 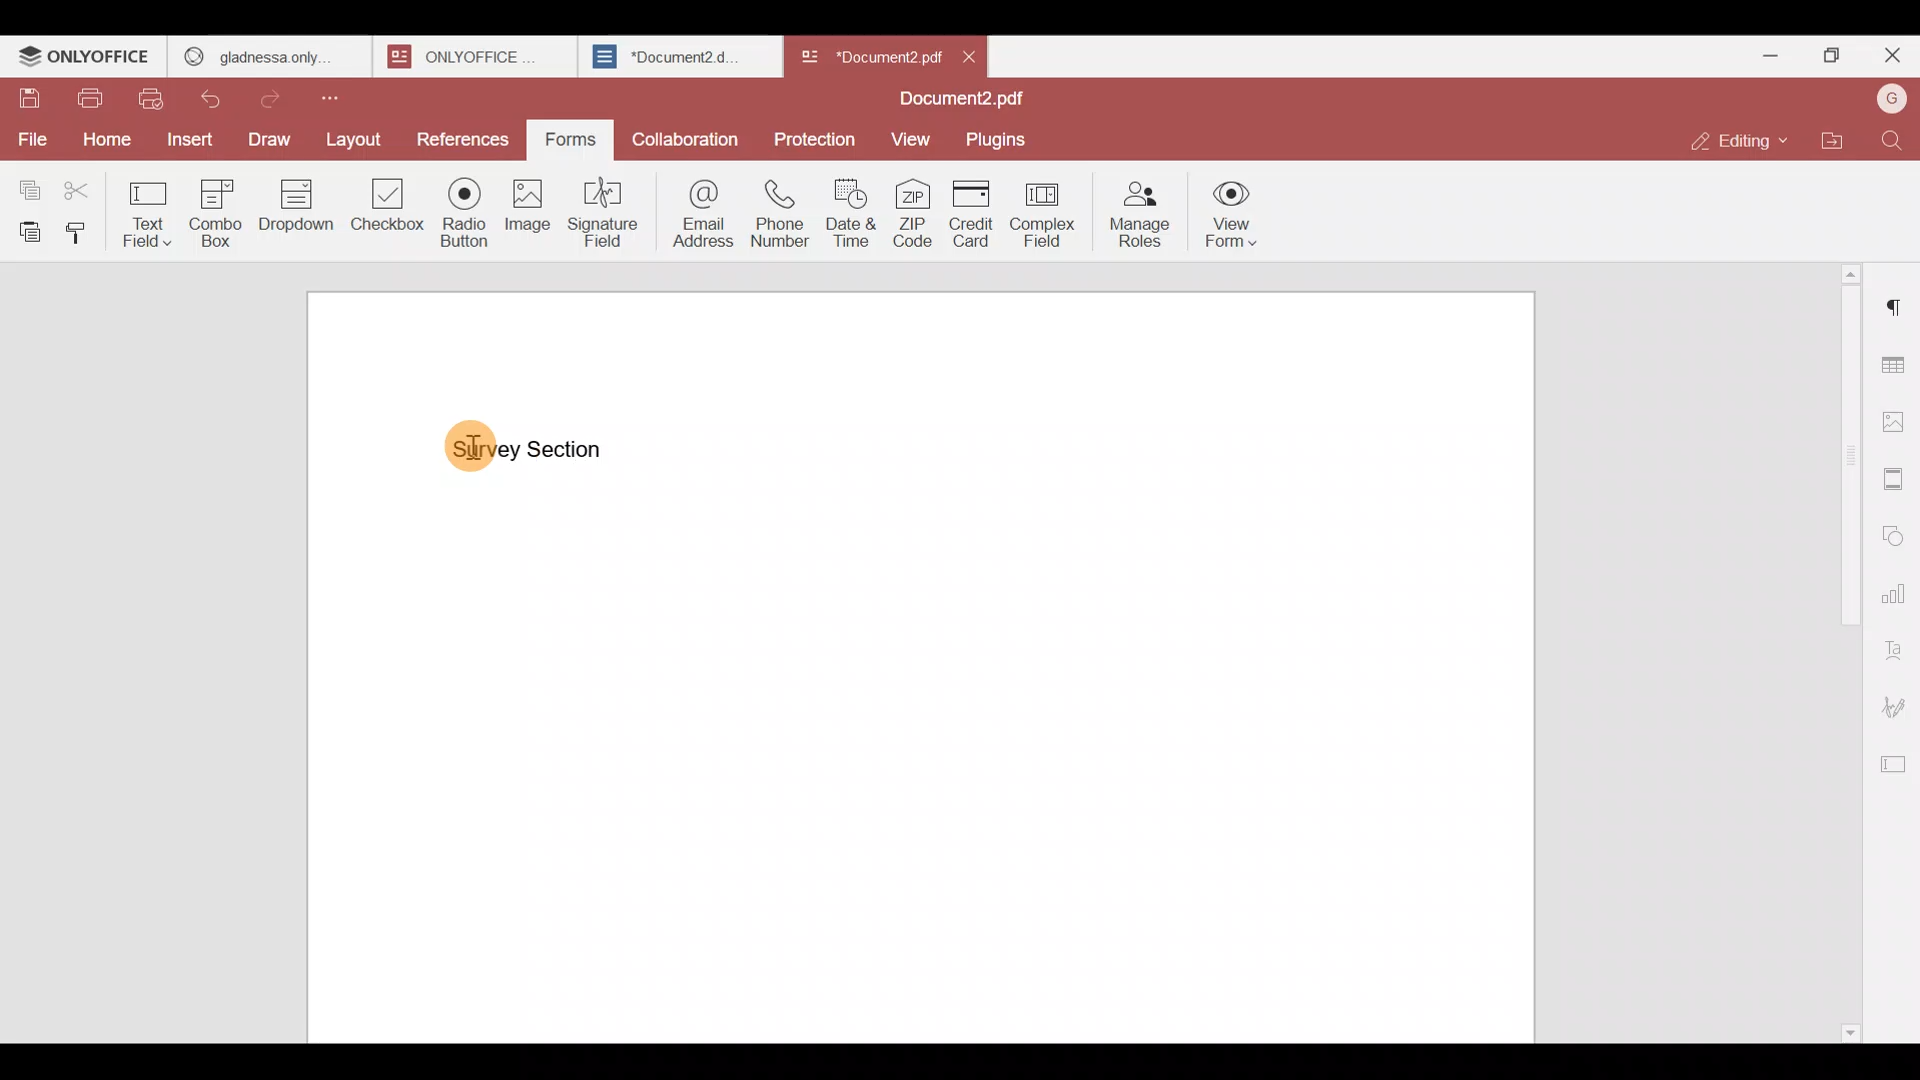 I want to click on Redo, so click(x=277, y=96).